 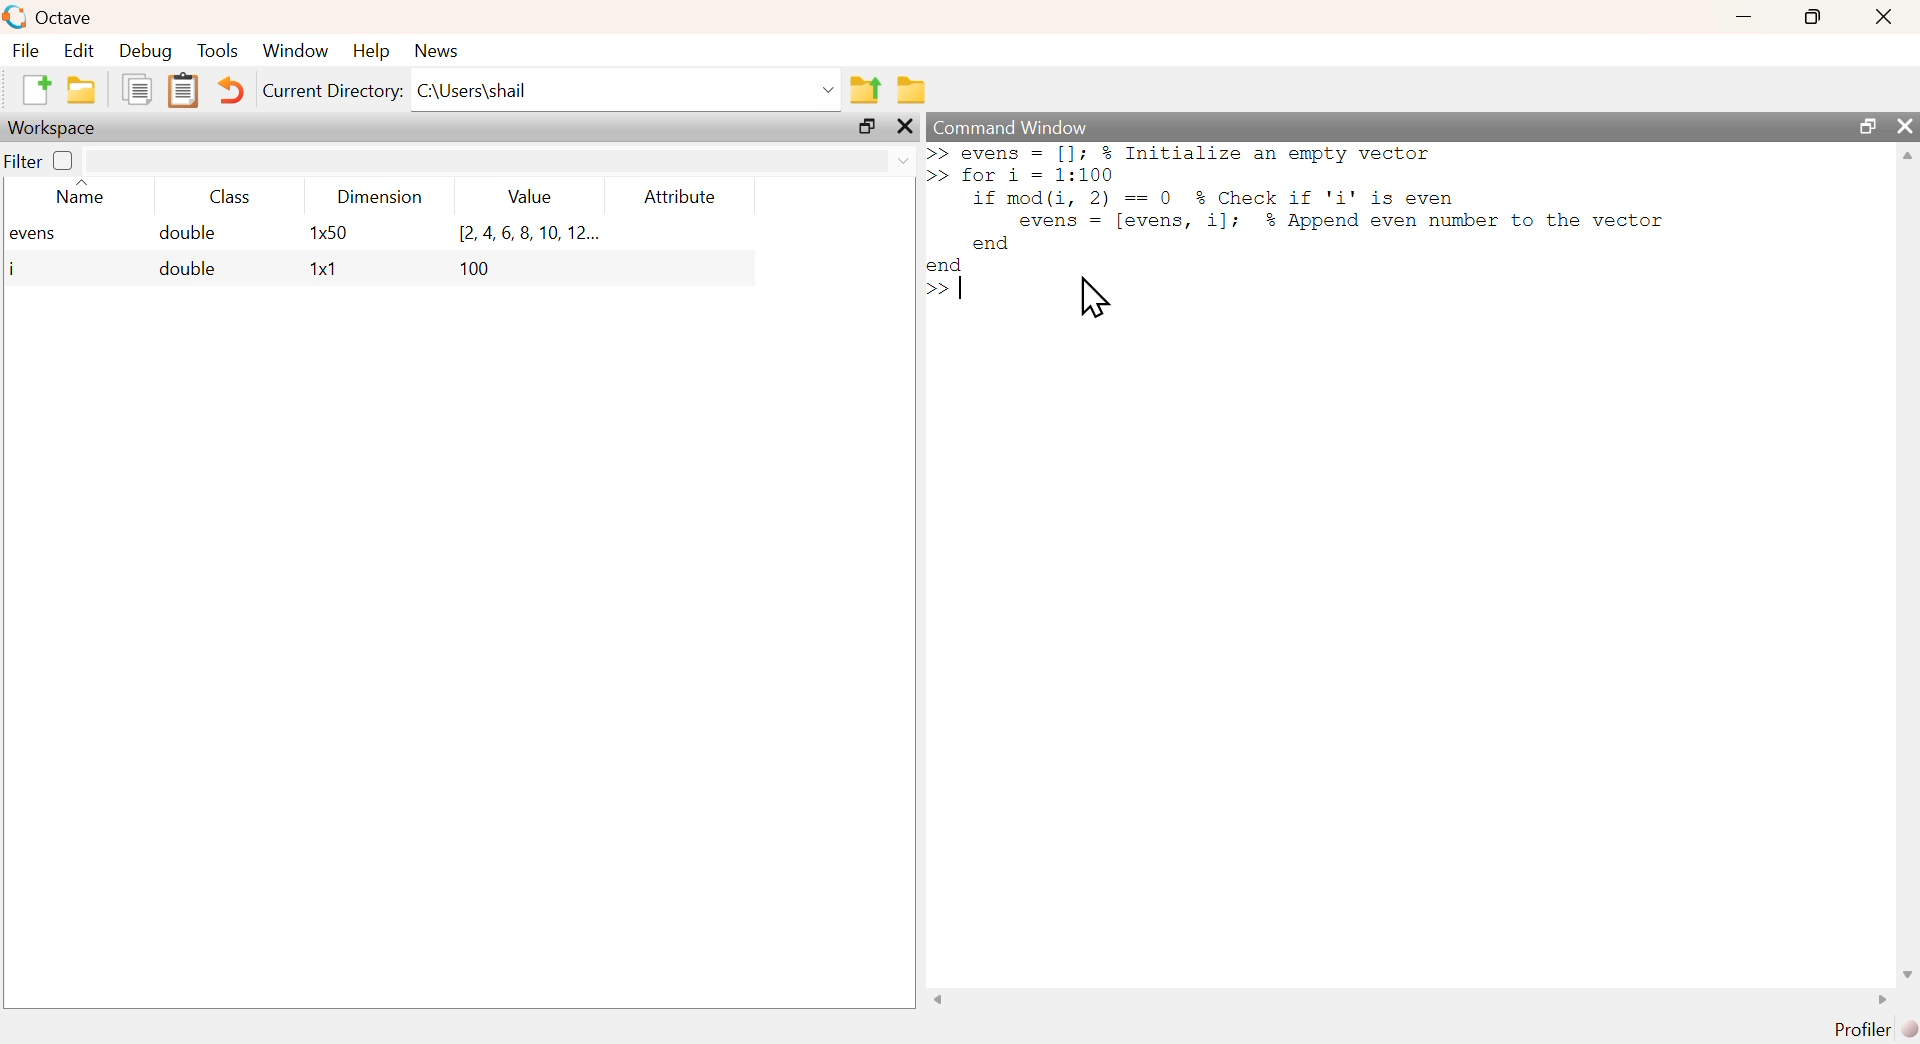 What do you see at coordinates (329, 234) in the screenshot?
I see `1x50` at bounding box center [329, 234].